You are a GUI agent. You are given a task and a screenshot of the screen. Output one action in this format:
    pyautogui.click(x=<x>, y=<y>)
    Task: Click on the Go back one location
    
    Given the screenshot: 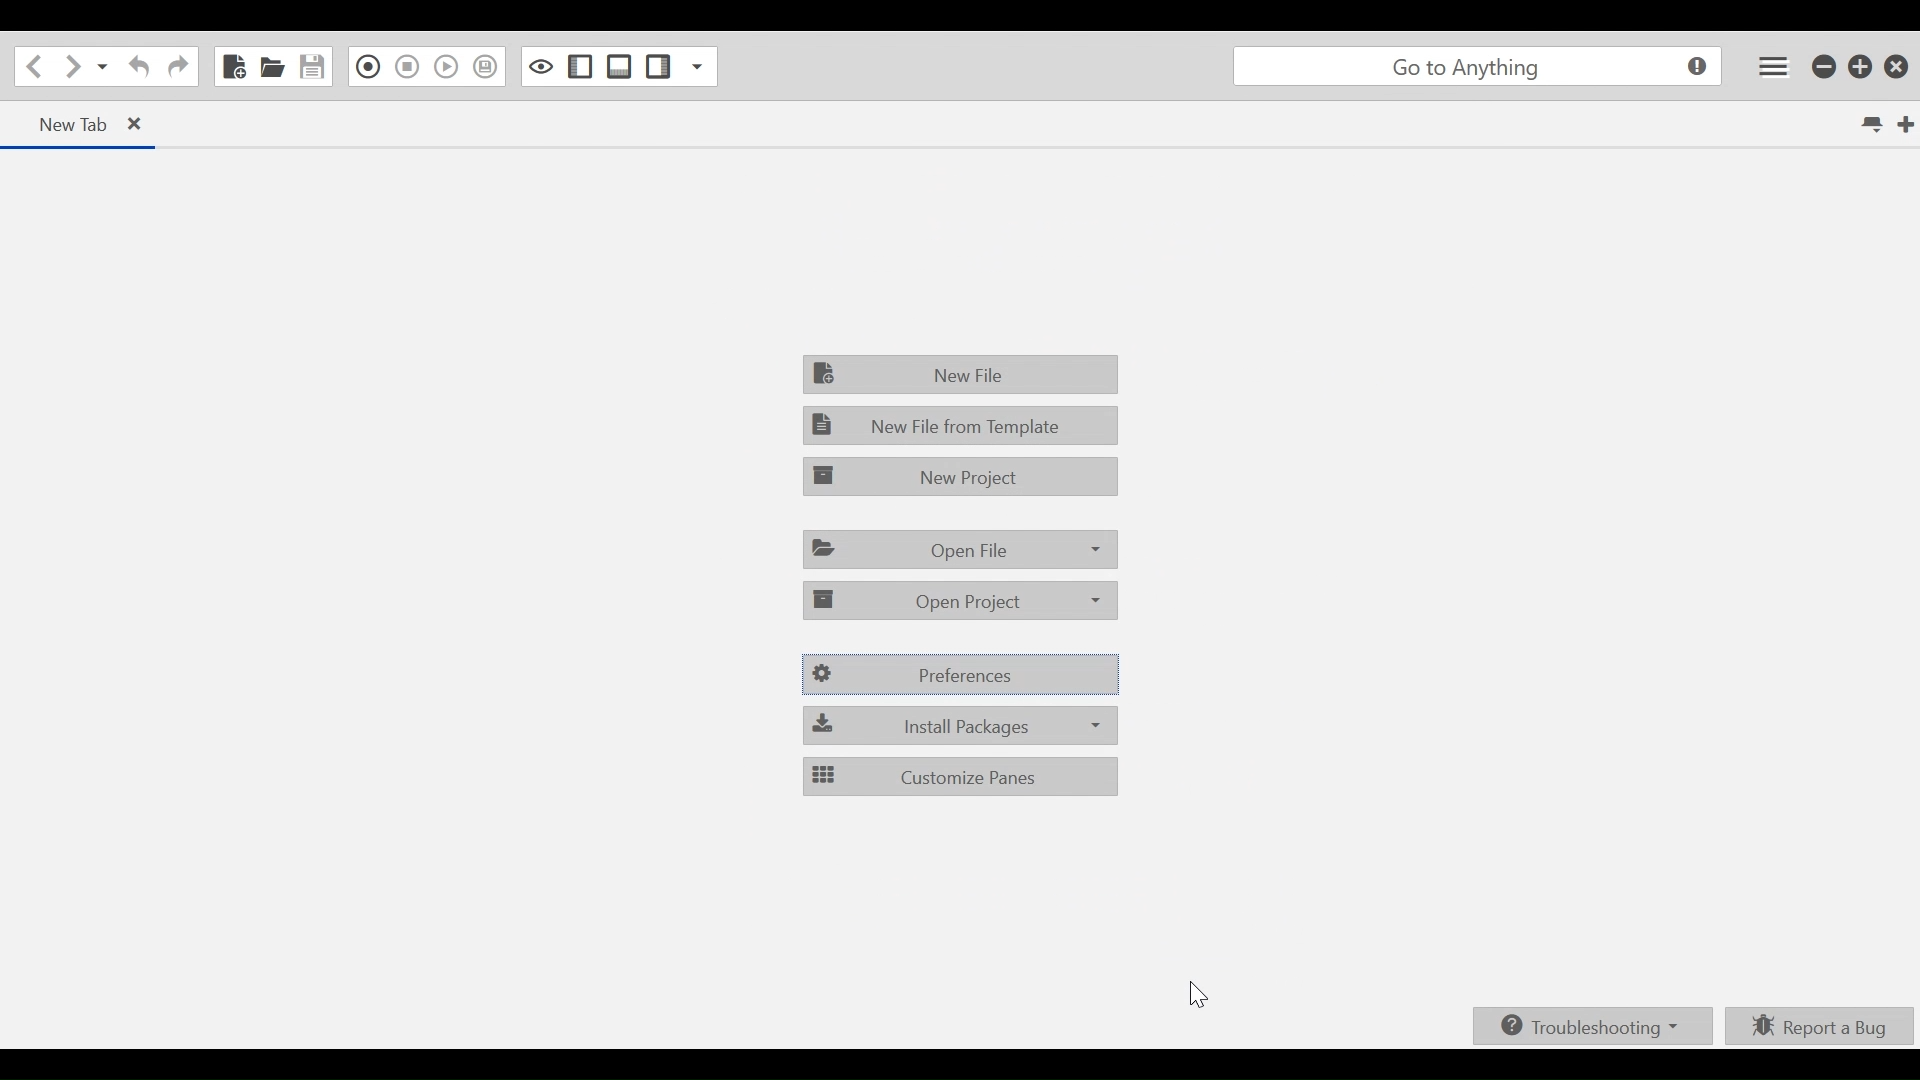 What is the action you would take?
    pyautogui.click(x=31, y=67)
    